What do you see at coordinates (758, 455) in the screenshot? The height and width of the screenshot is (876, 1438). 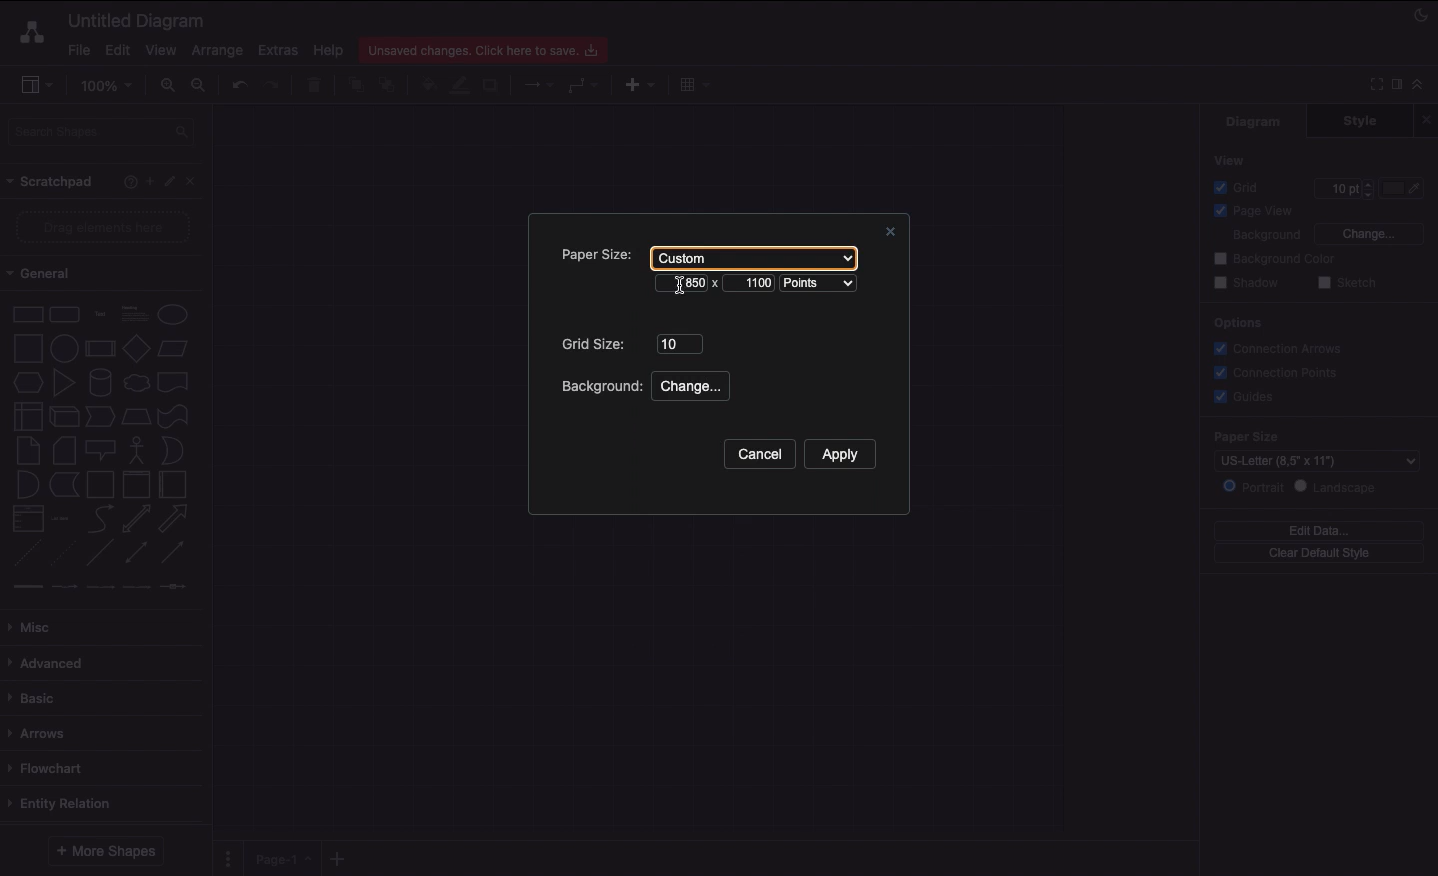 I see `Cancel` at bounding box center [758, 455].